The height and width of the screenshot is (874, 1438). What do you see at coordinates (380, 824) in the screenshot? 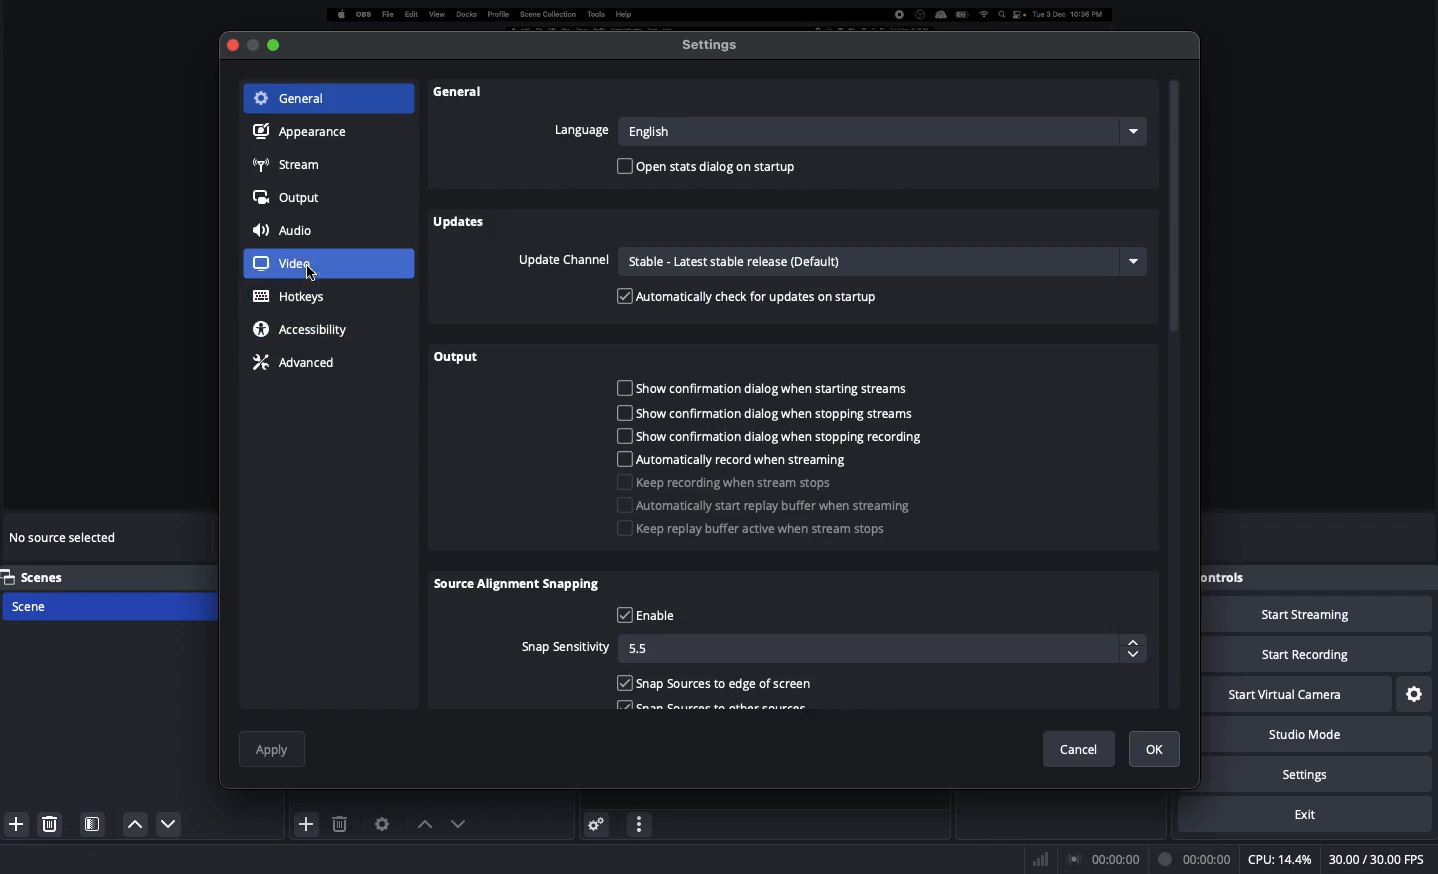
I see `Source preferences` at bounding box center [380, 824].